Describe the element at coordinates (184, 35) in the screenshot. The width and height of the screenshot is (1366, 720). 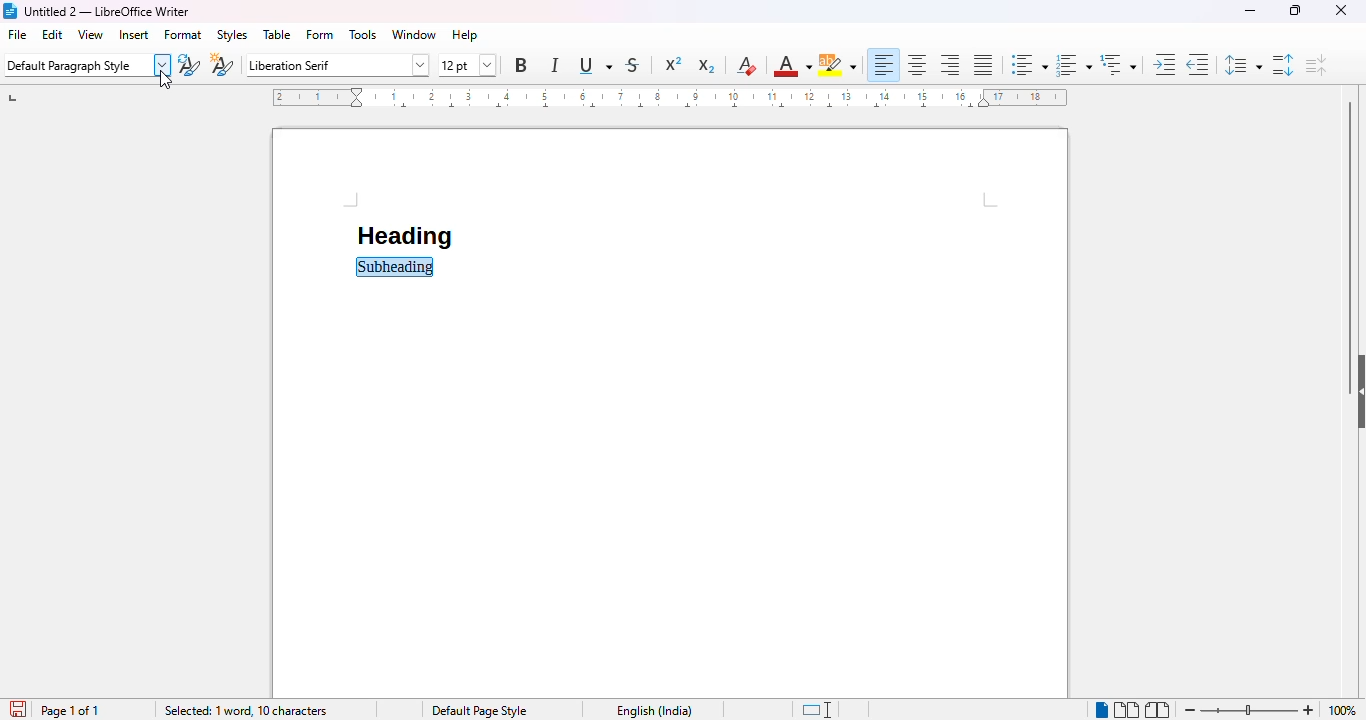
I see `format` at that location.